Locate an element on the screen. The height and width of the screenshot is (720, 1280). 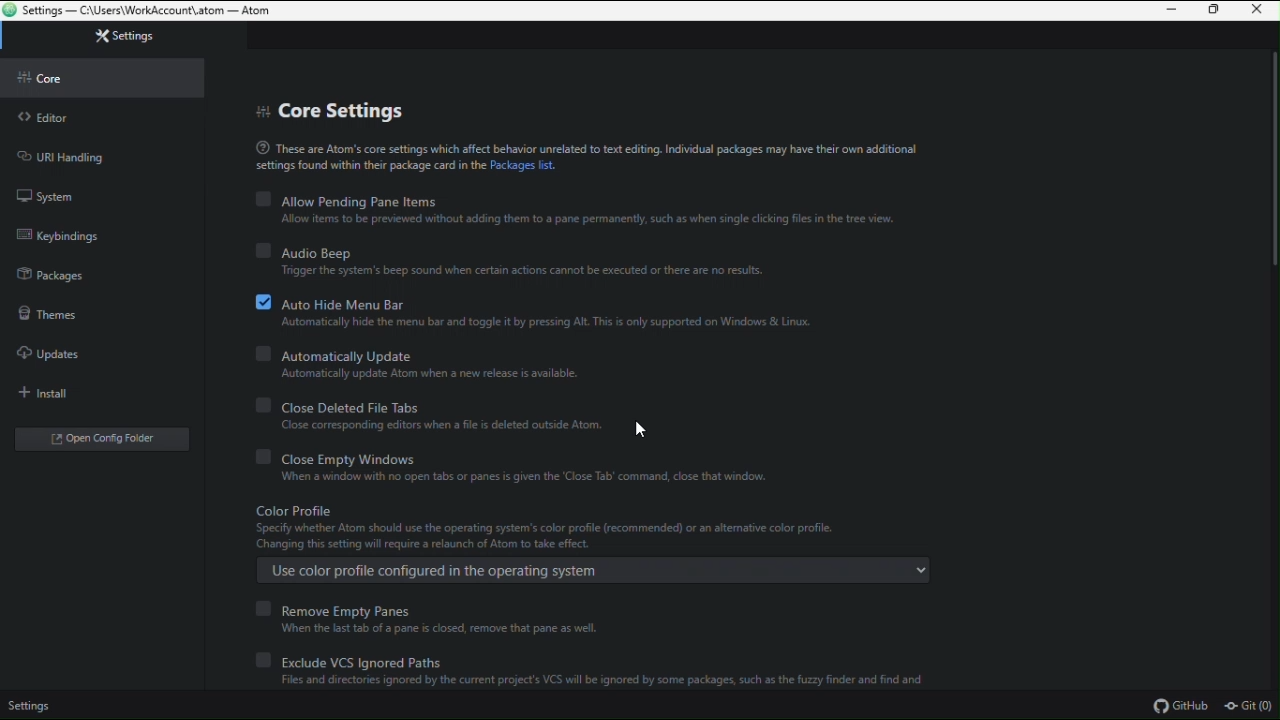
updates is located at coordinates (86, 349).